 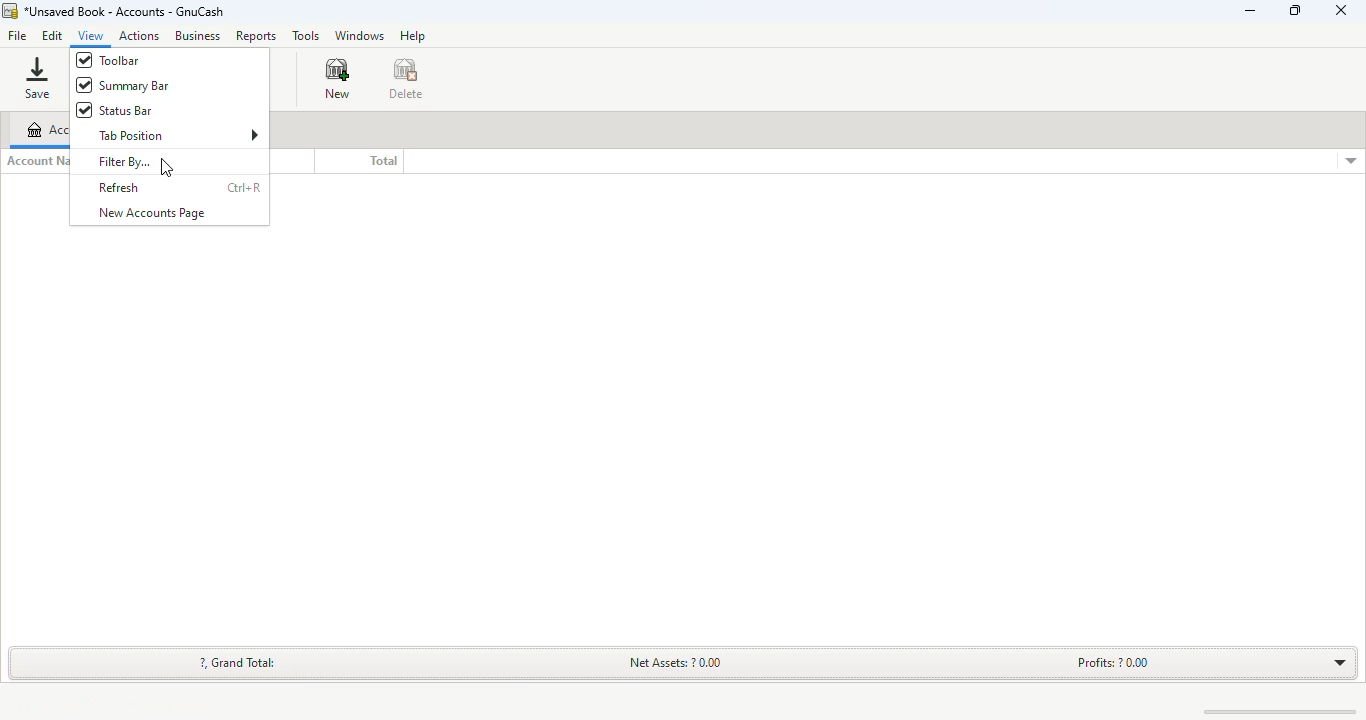 I want to click on file, so click(x=16, y=37).